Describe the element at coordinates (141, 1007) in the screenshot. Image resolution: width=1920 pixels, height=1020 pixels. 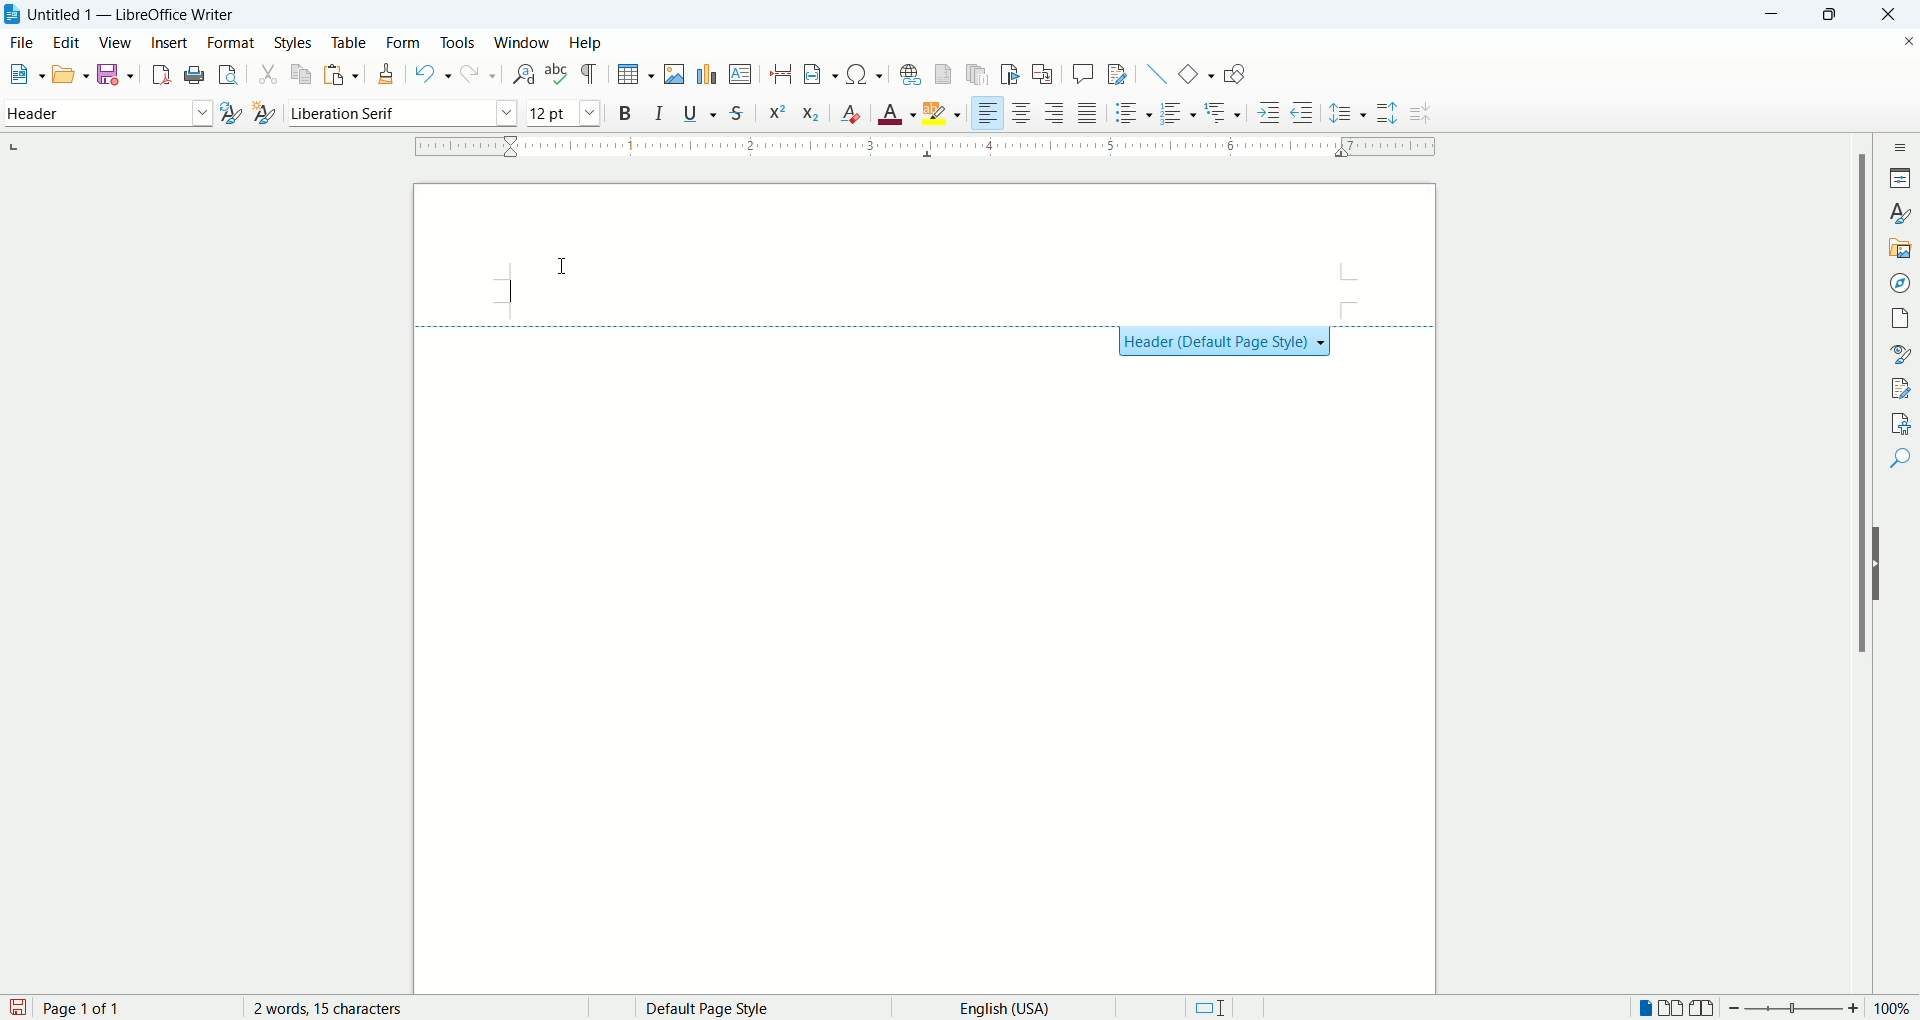
I see `page count` at that location.